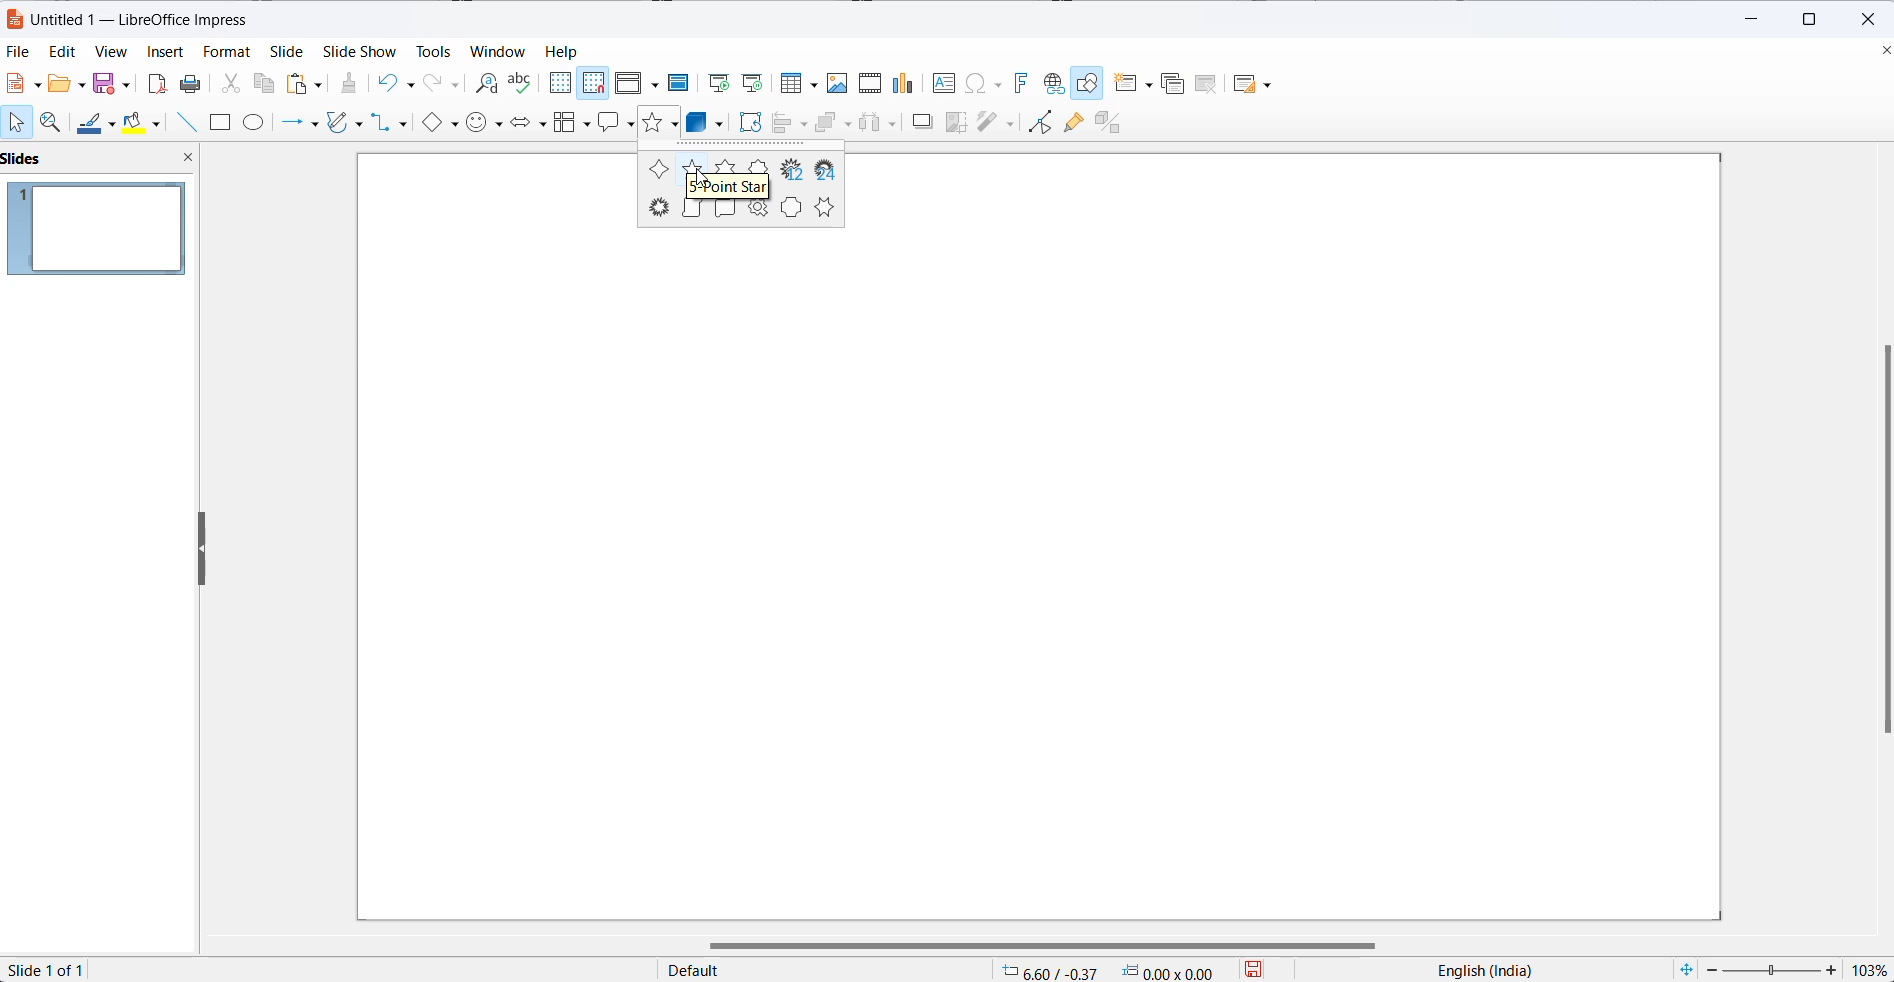 Image resolution: width=1894 pixels, height=982 pixels. Describe the element at coordinates (112, 83) in the screenshot. I see `save` at that location.